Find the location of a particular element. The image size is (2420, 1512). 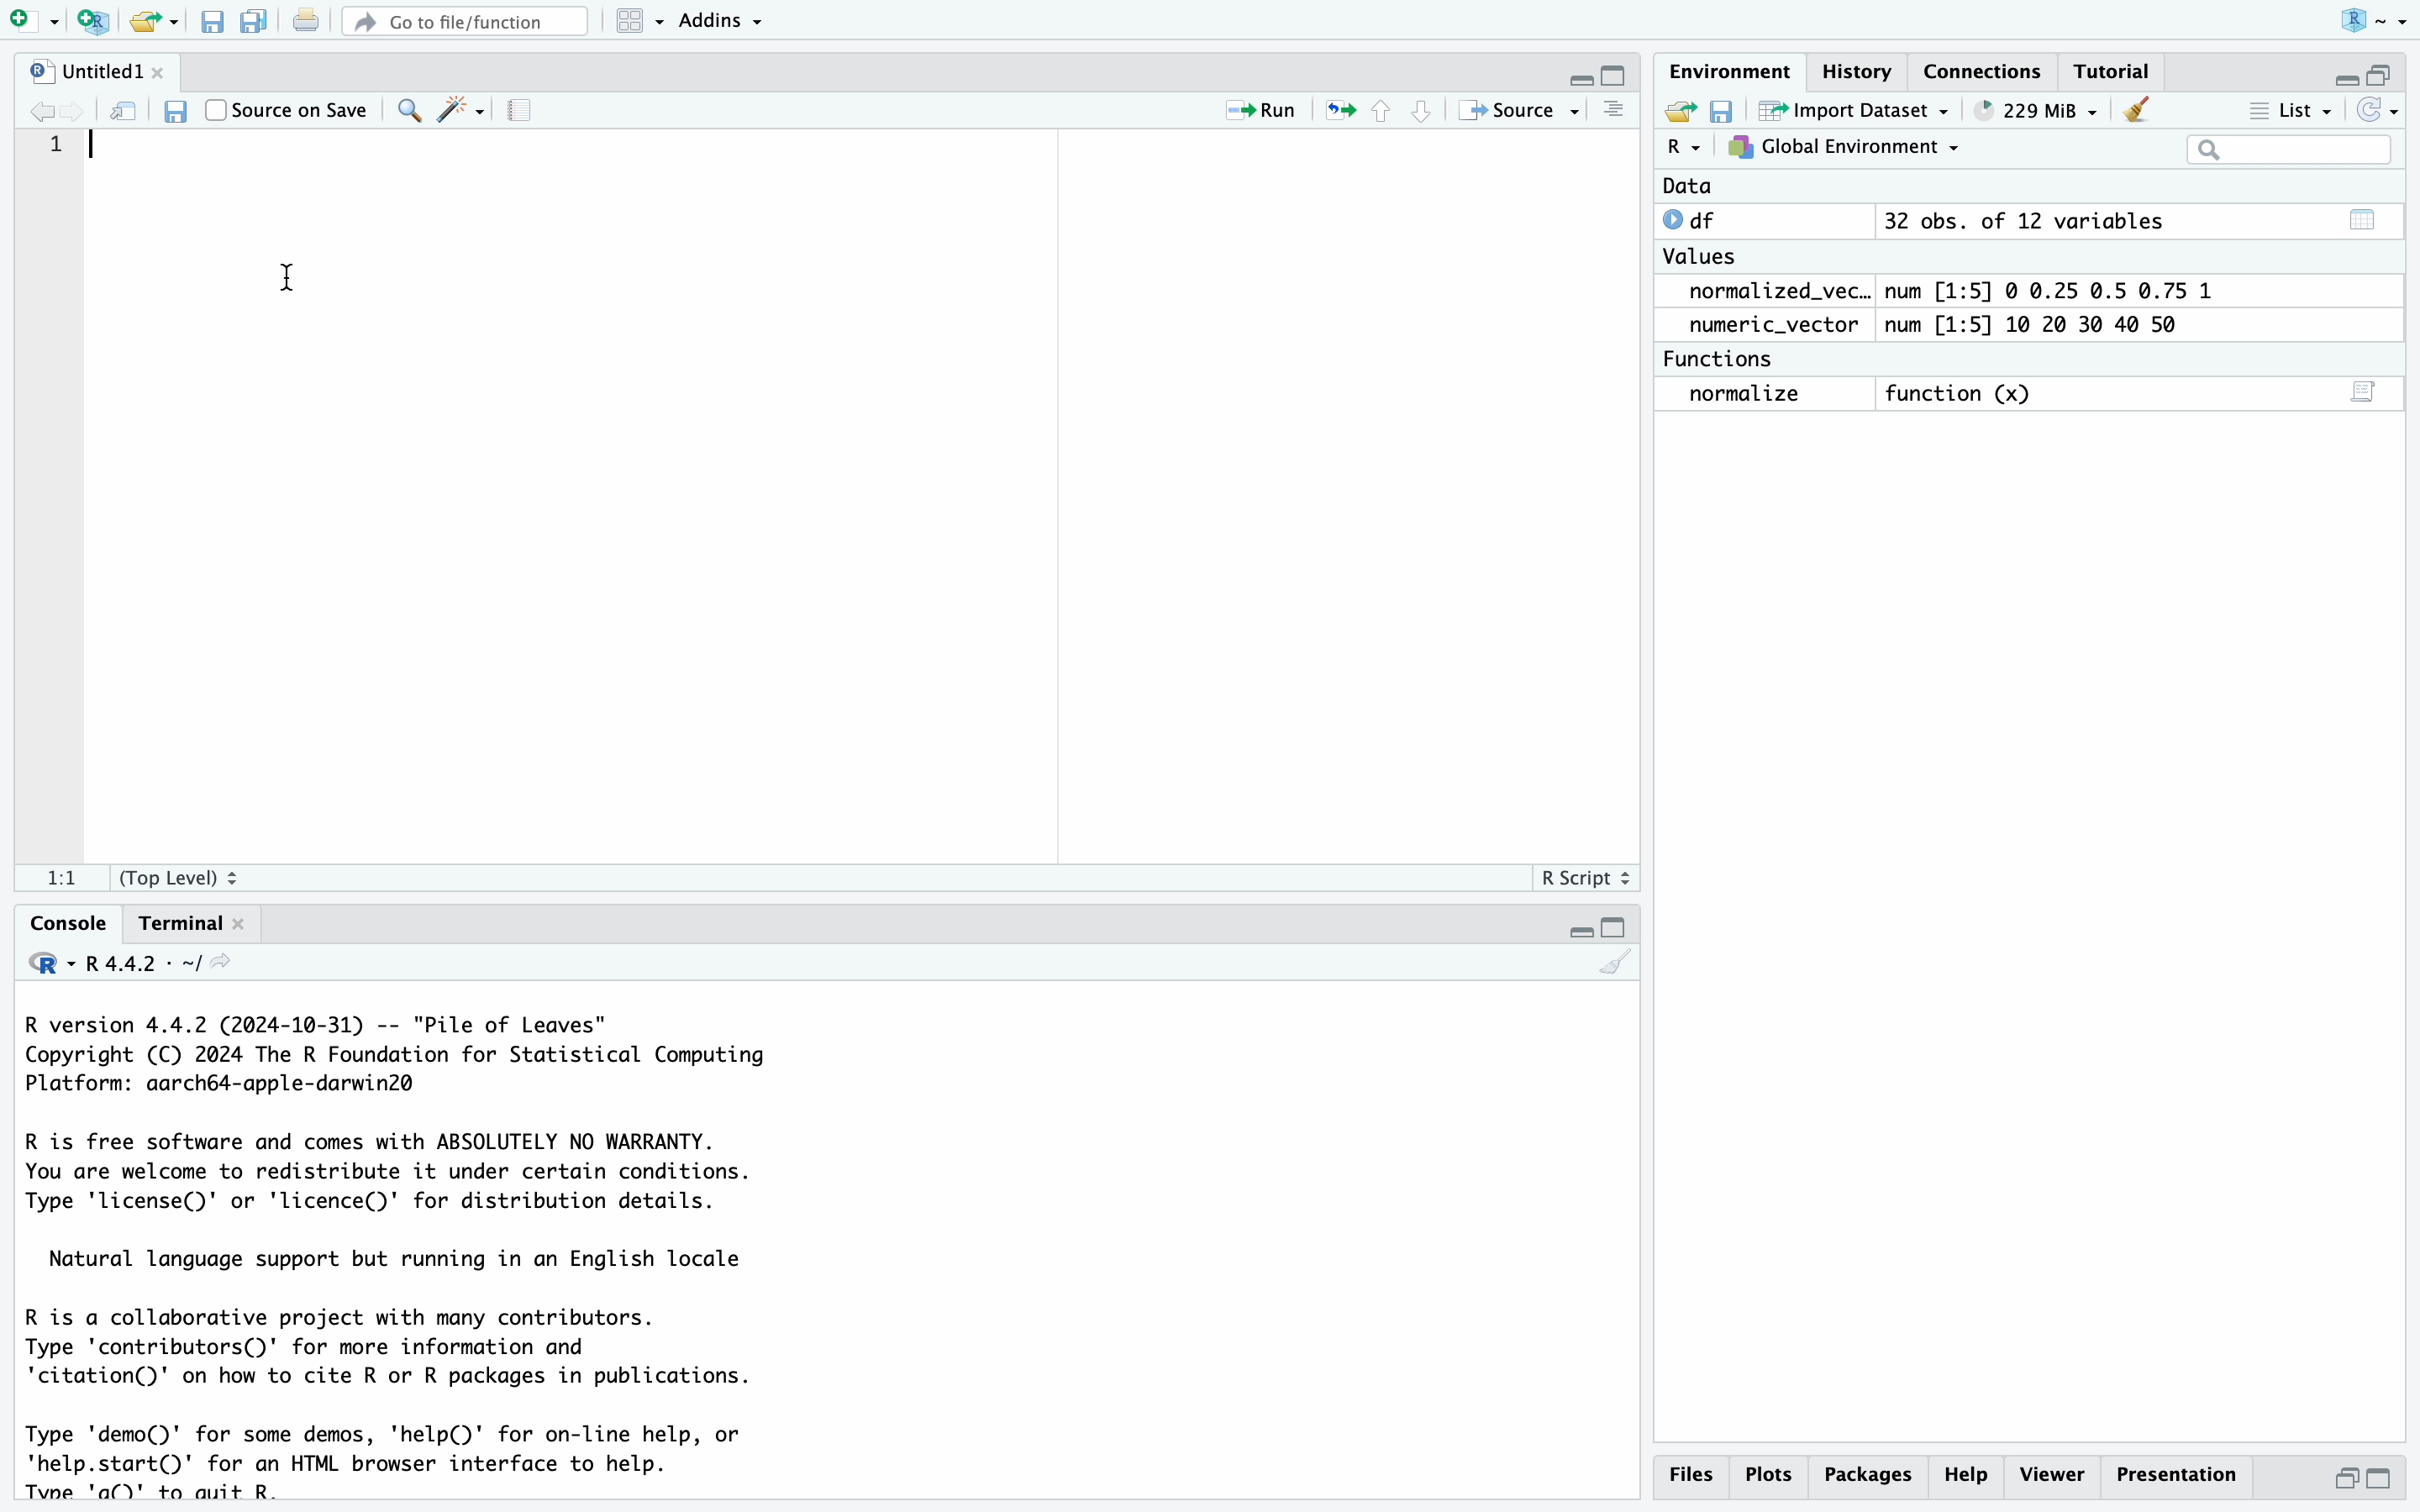

Untitled1 is located at coordinates (86, 73).